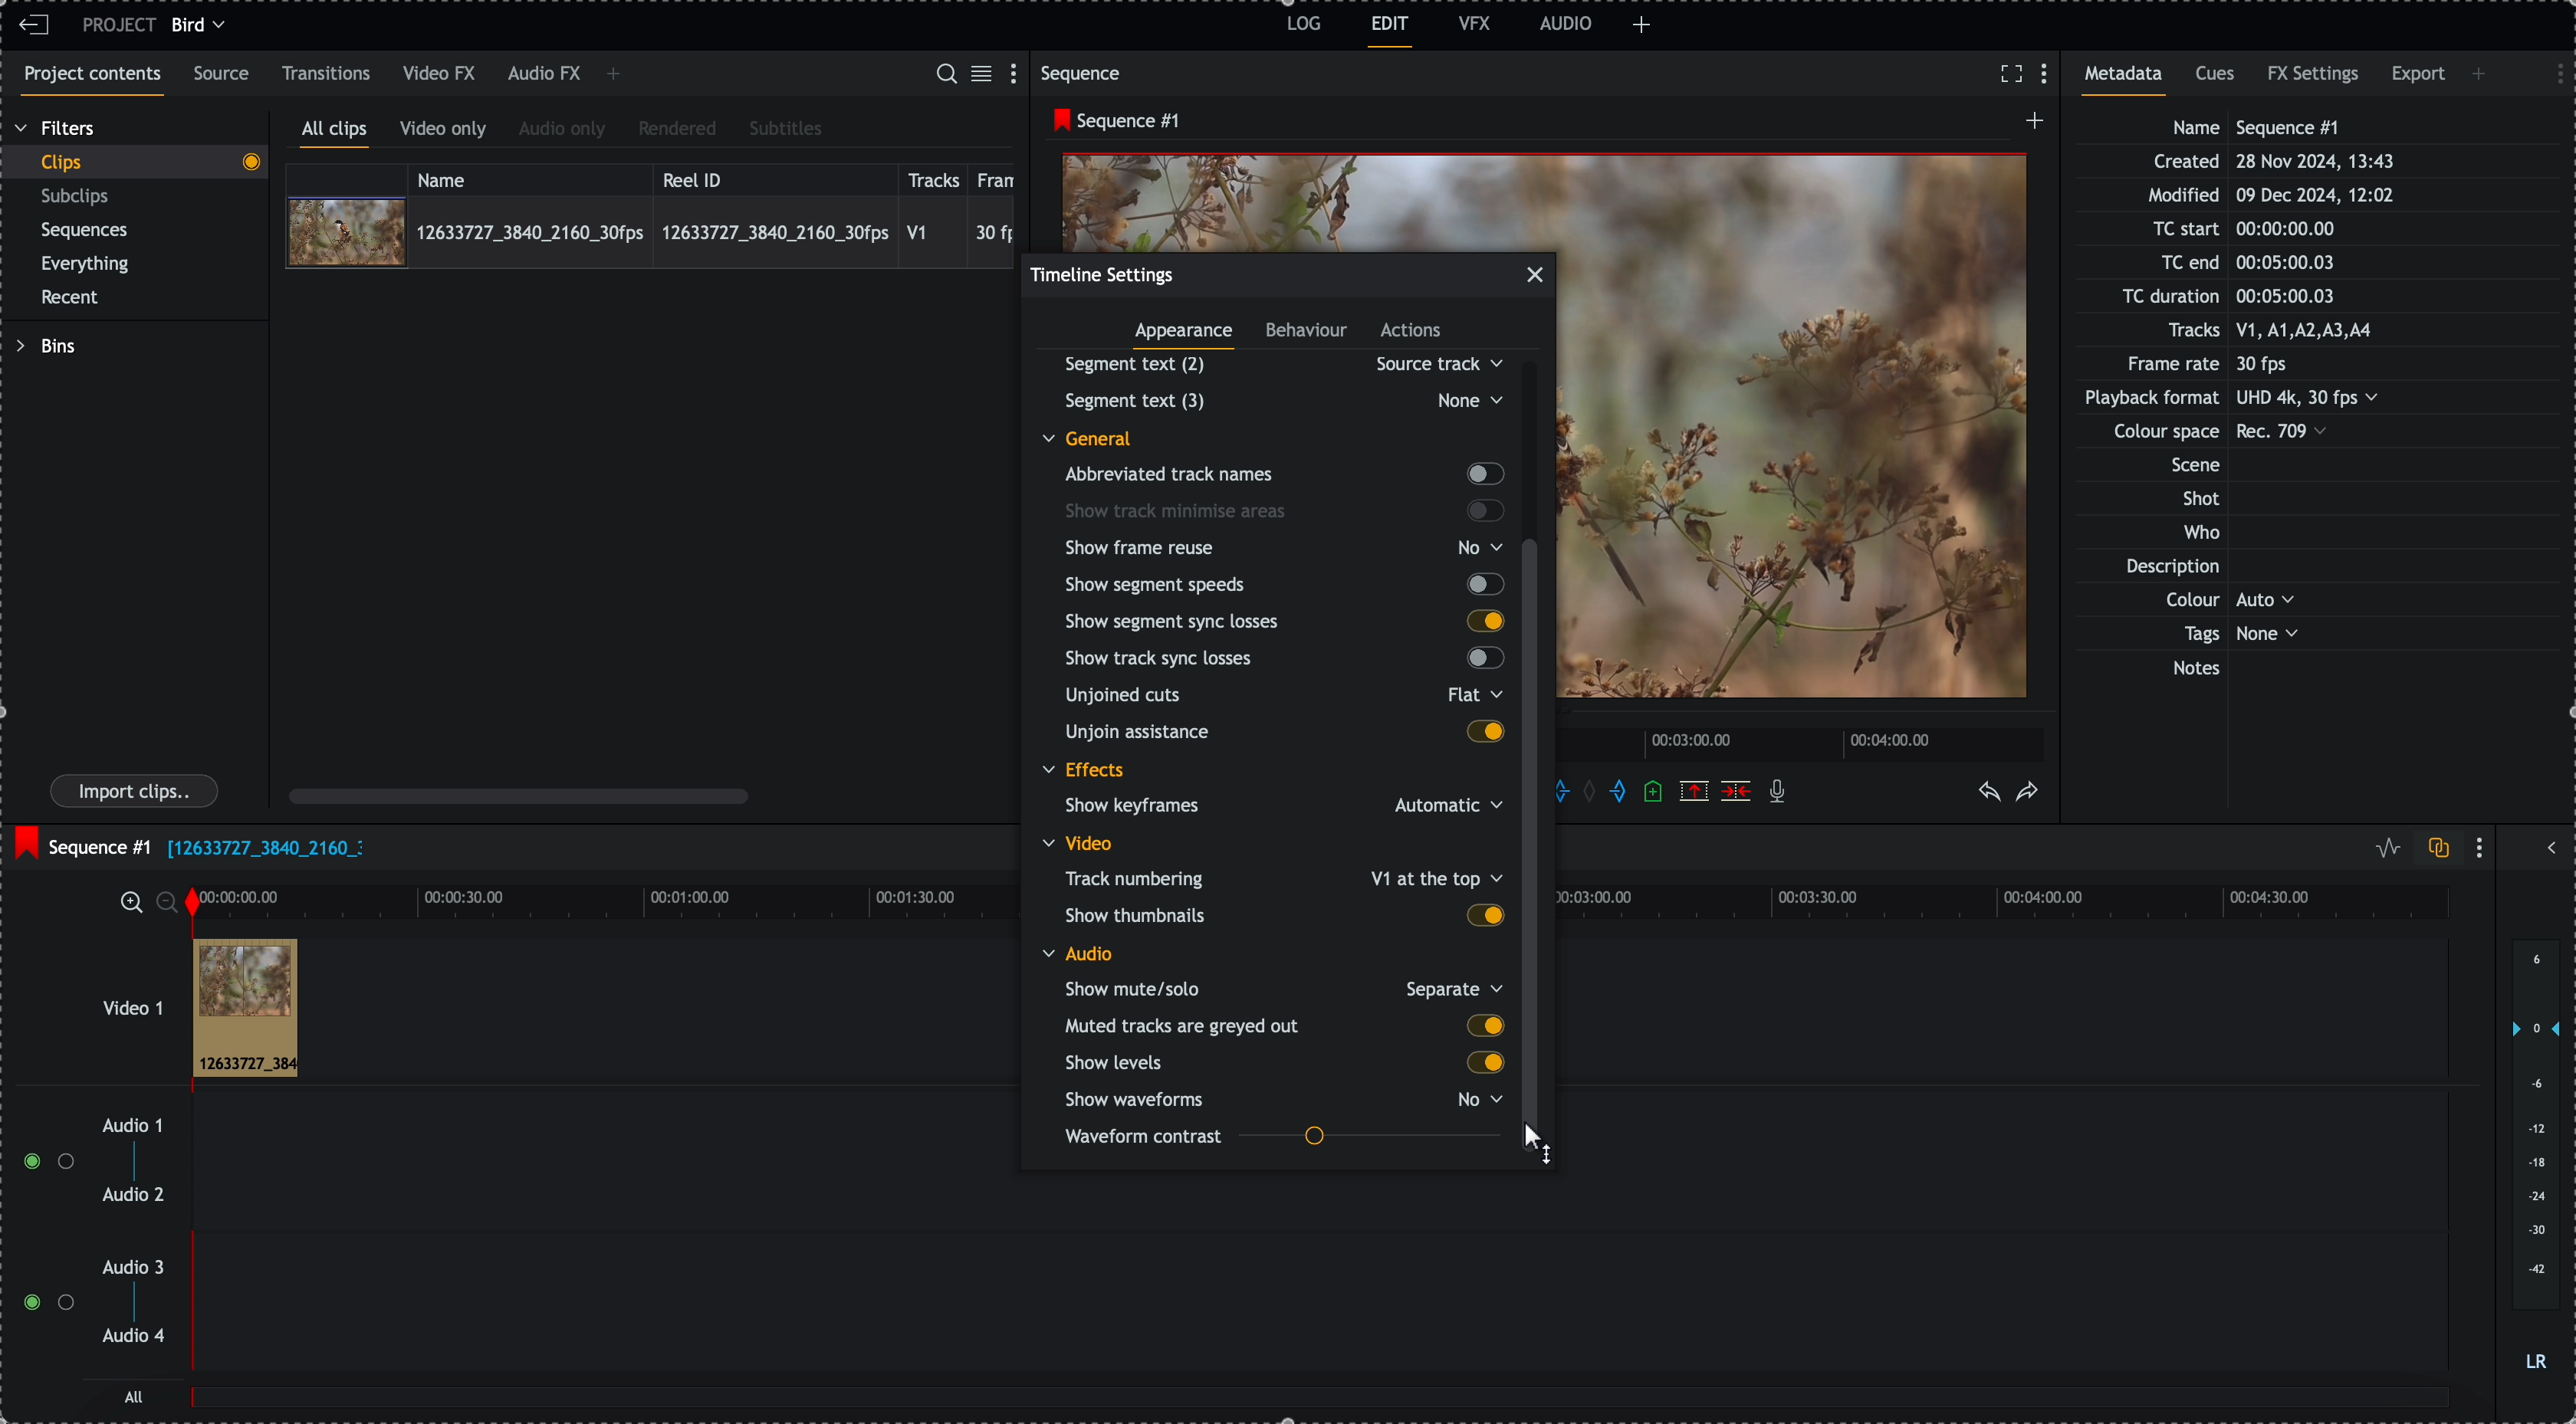  What do you see at coordinates (82, 266) in the screenshot?
I see `` at bounding box center [82, 266].